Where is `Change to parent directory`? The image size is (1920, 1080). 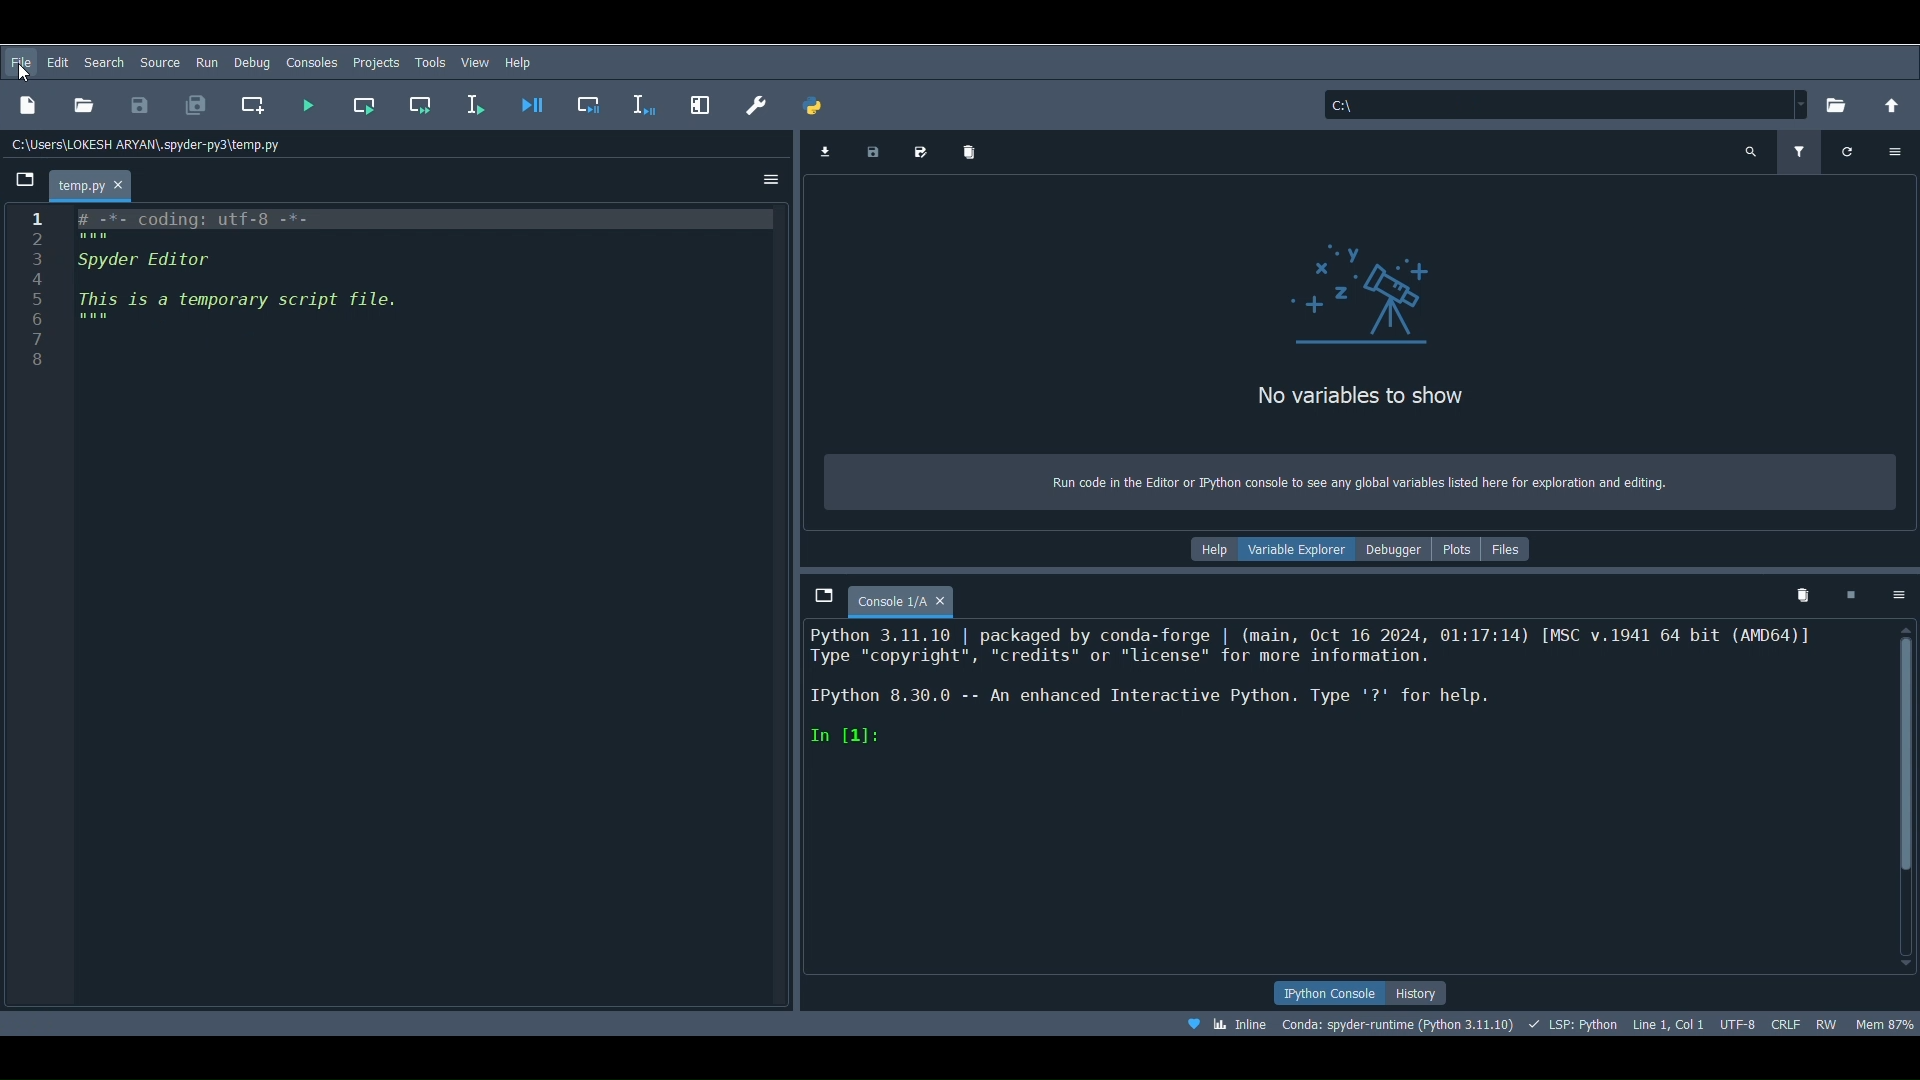 Change to parent directory is located at coordinates (1894, 103).